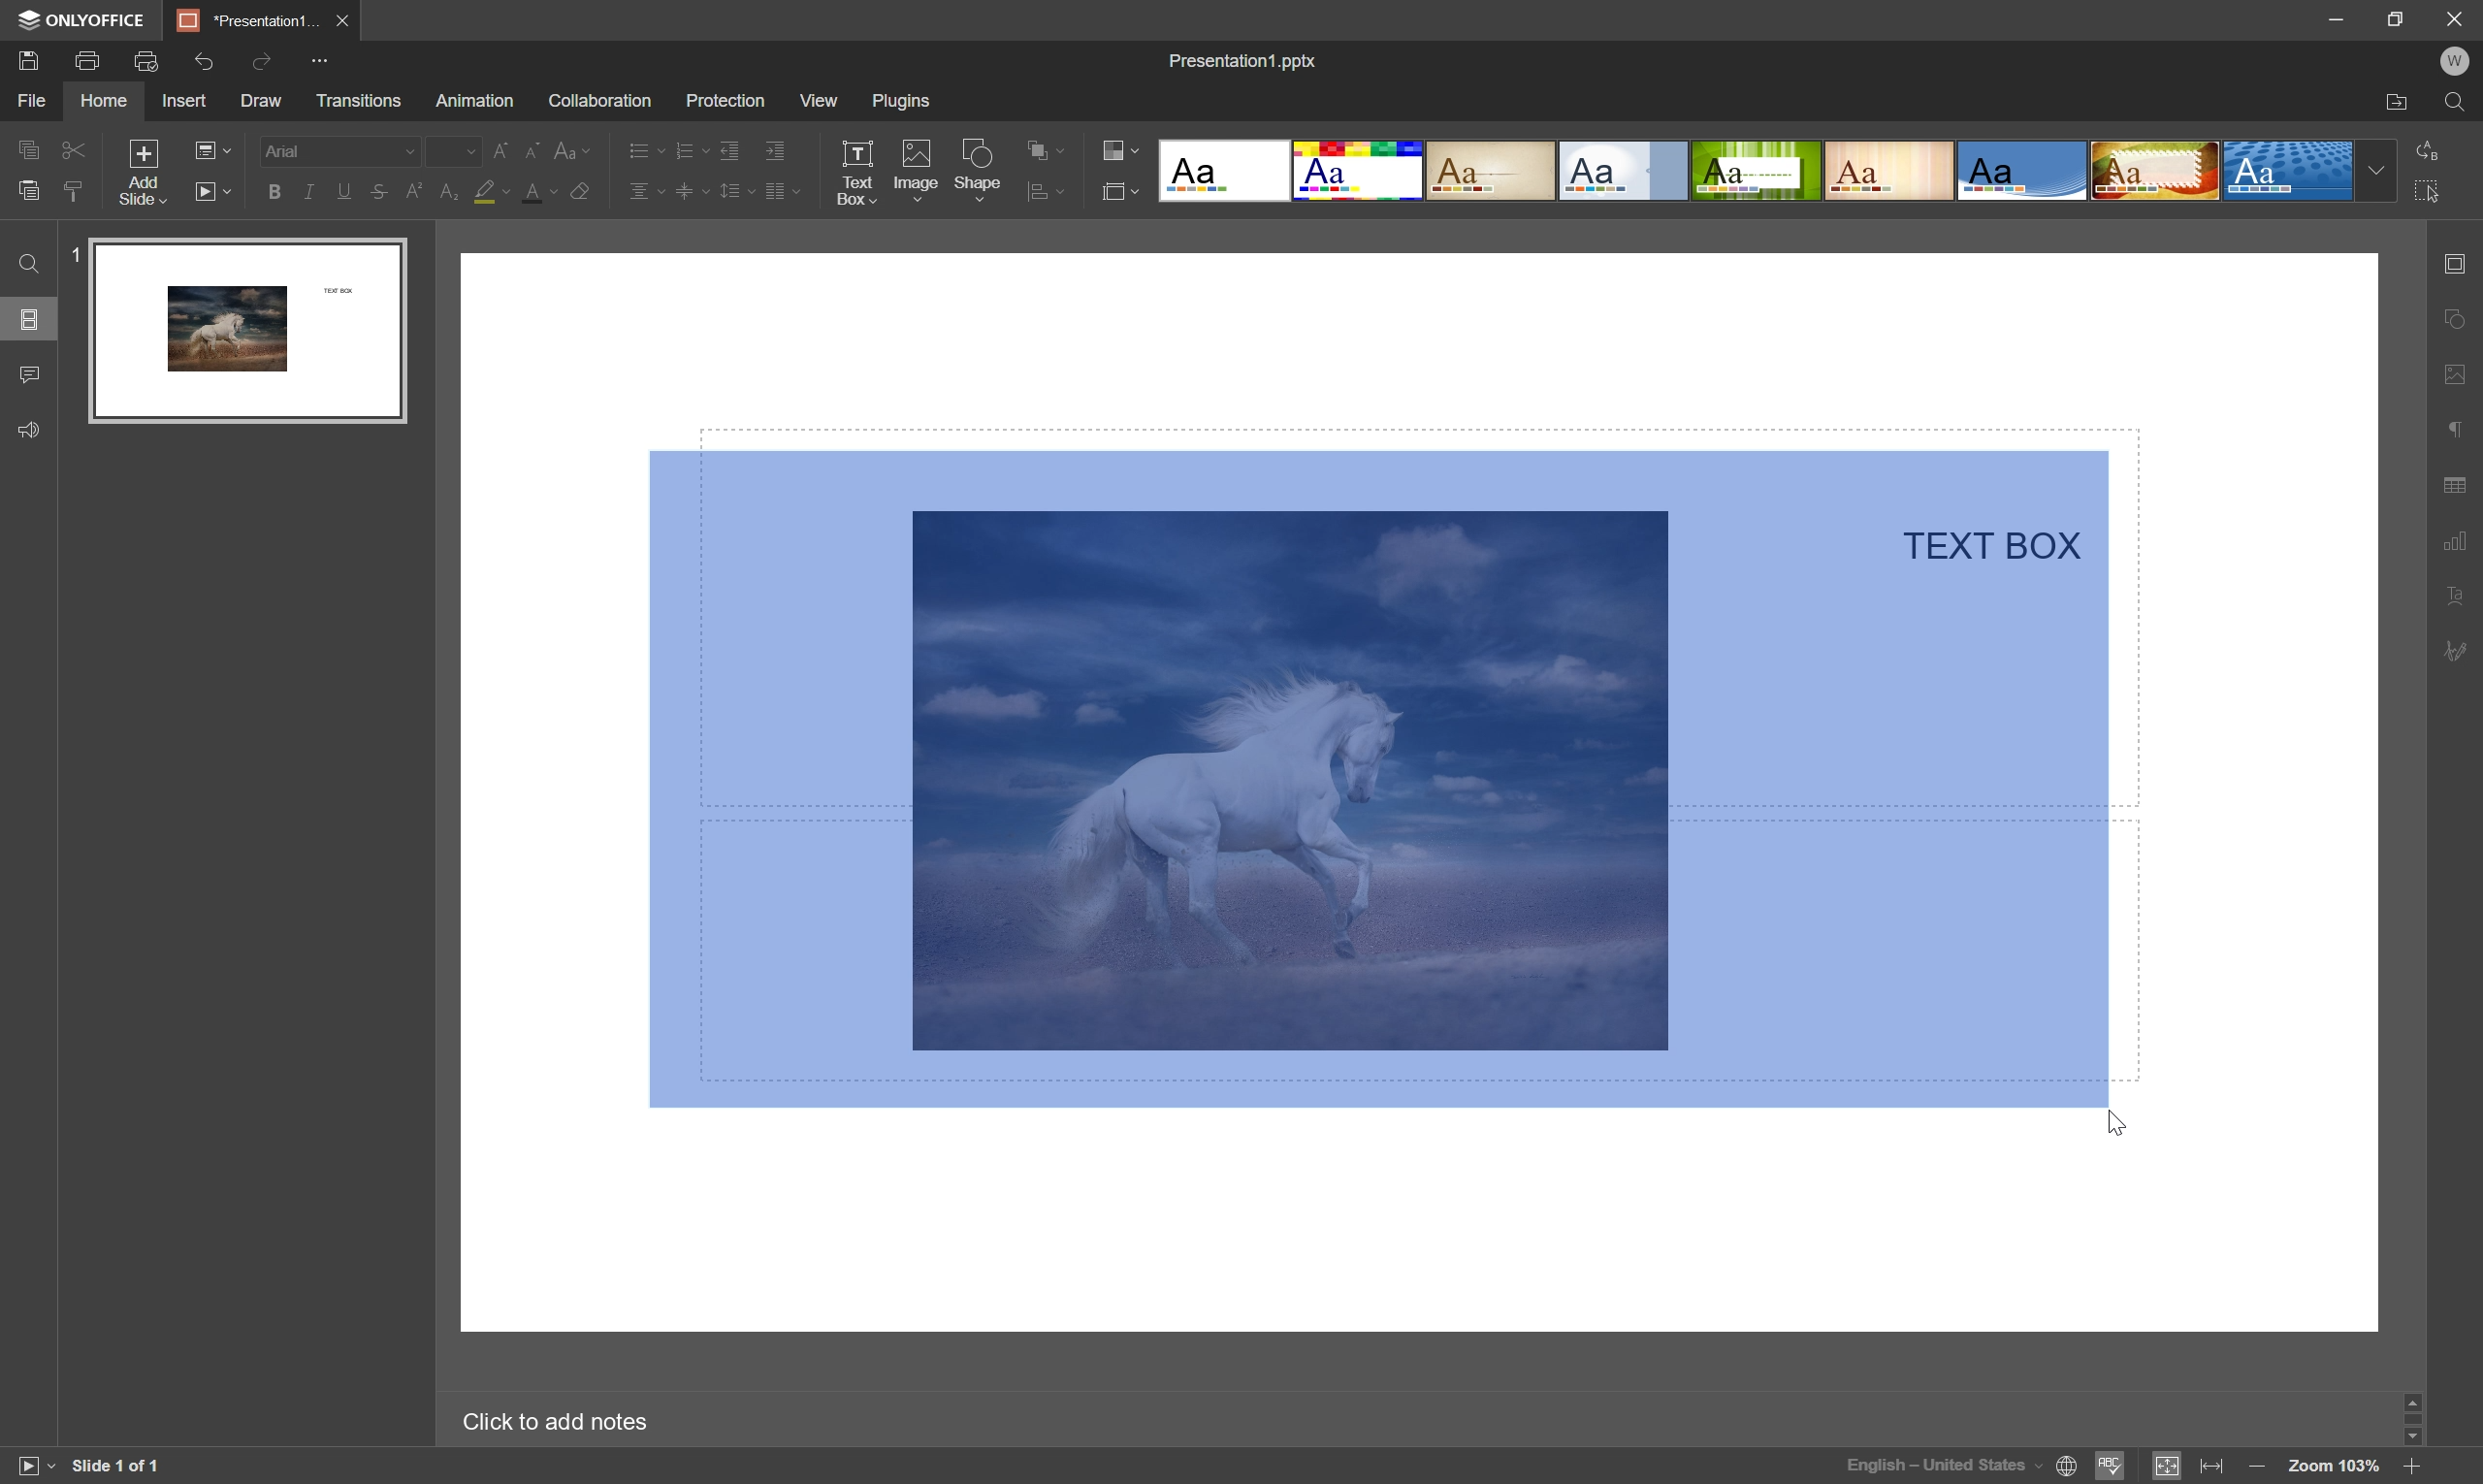  What do you see at coordinates (782, 191) in the screenshot?
I see `insert columns` at bounding box center [782, 191].